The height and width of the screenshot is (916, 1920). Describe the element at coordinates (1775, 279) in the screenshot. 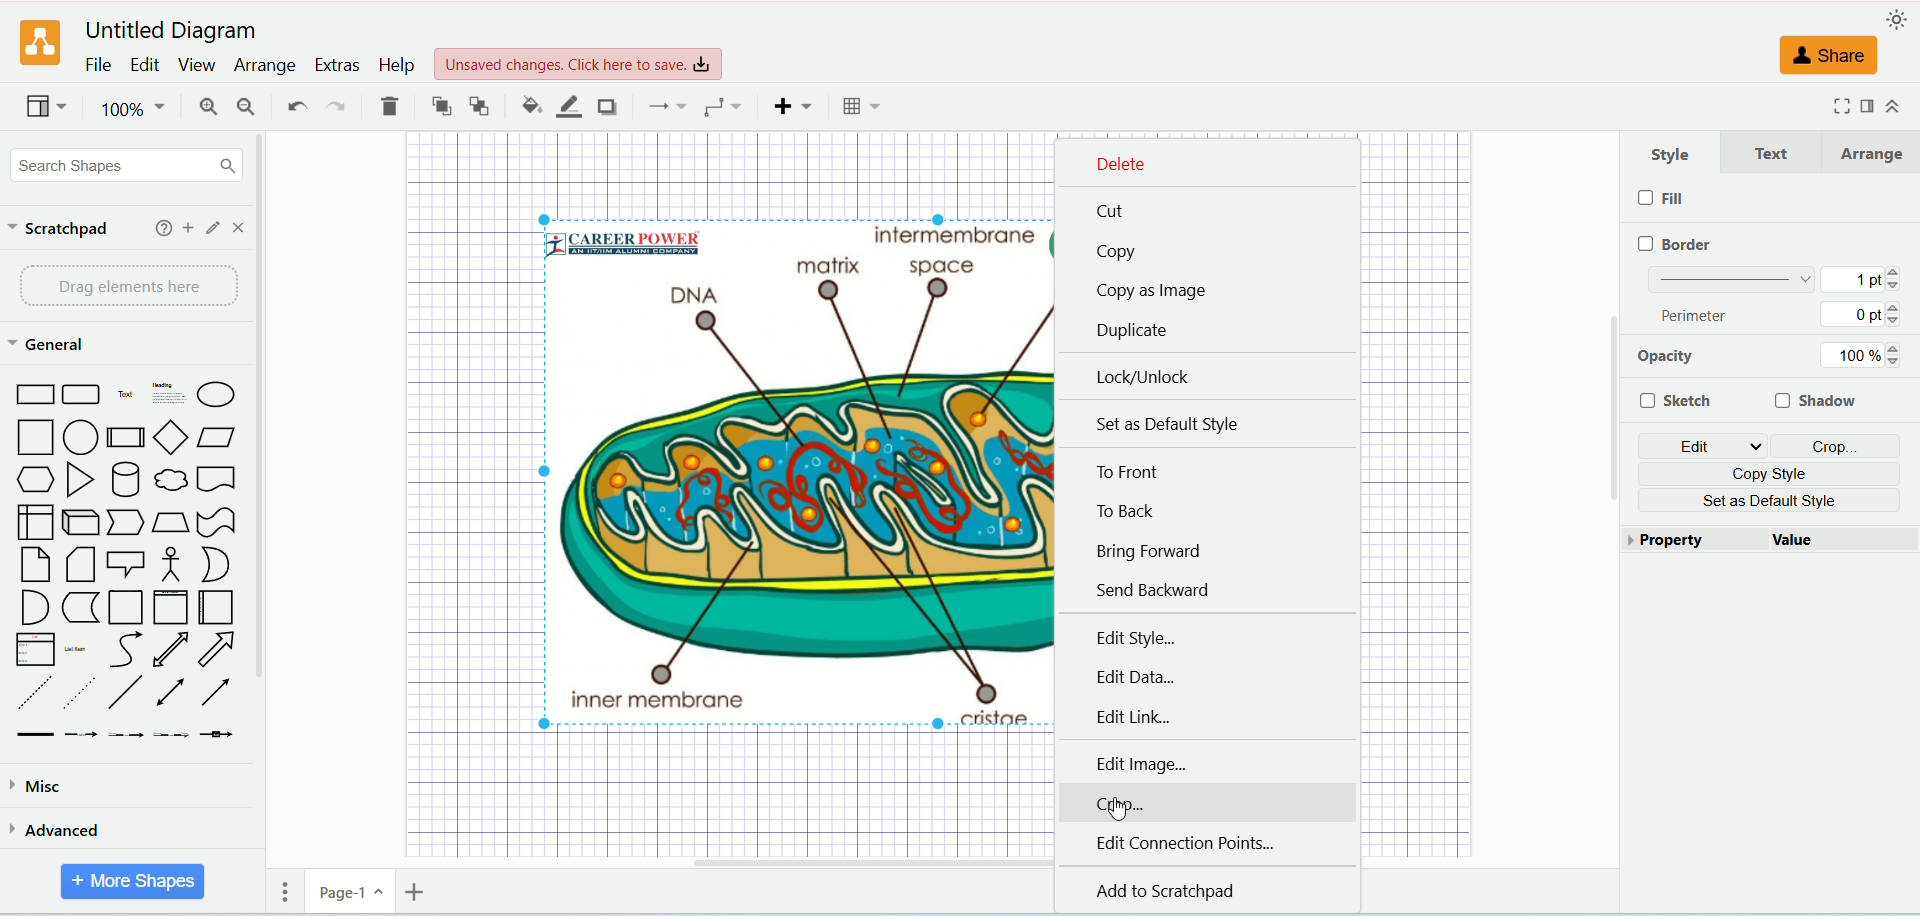

I see `border thickness` at that location.